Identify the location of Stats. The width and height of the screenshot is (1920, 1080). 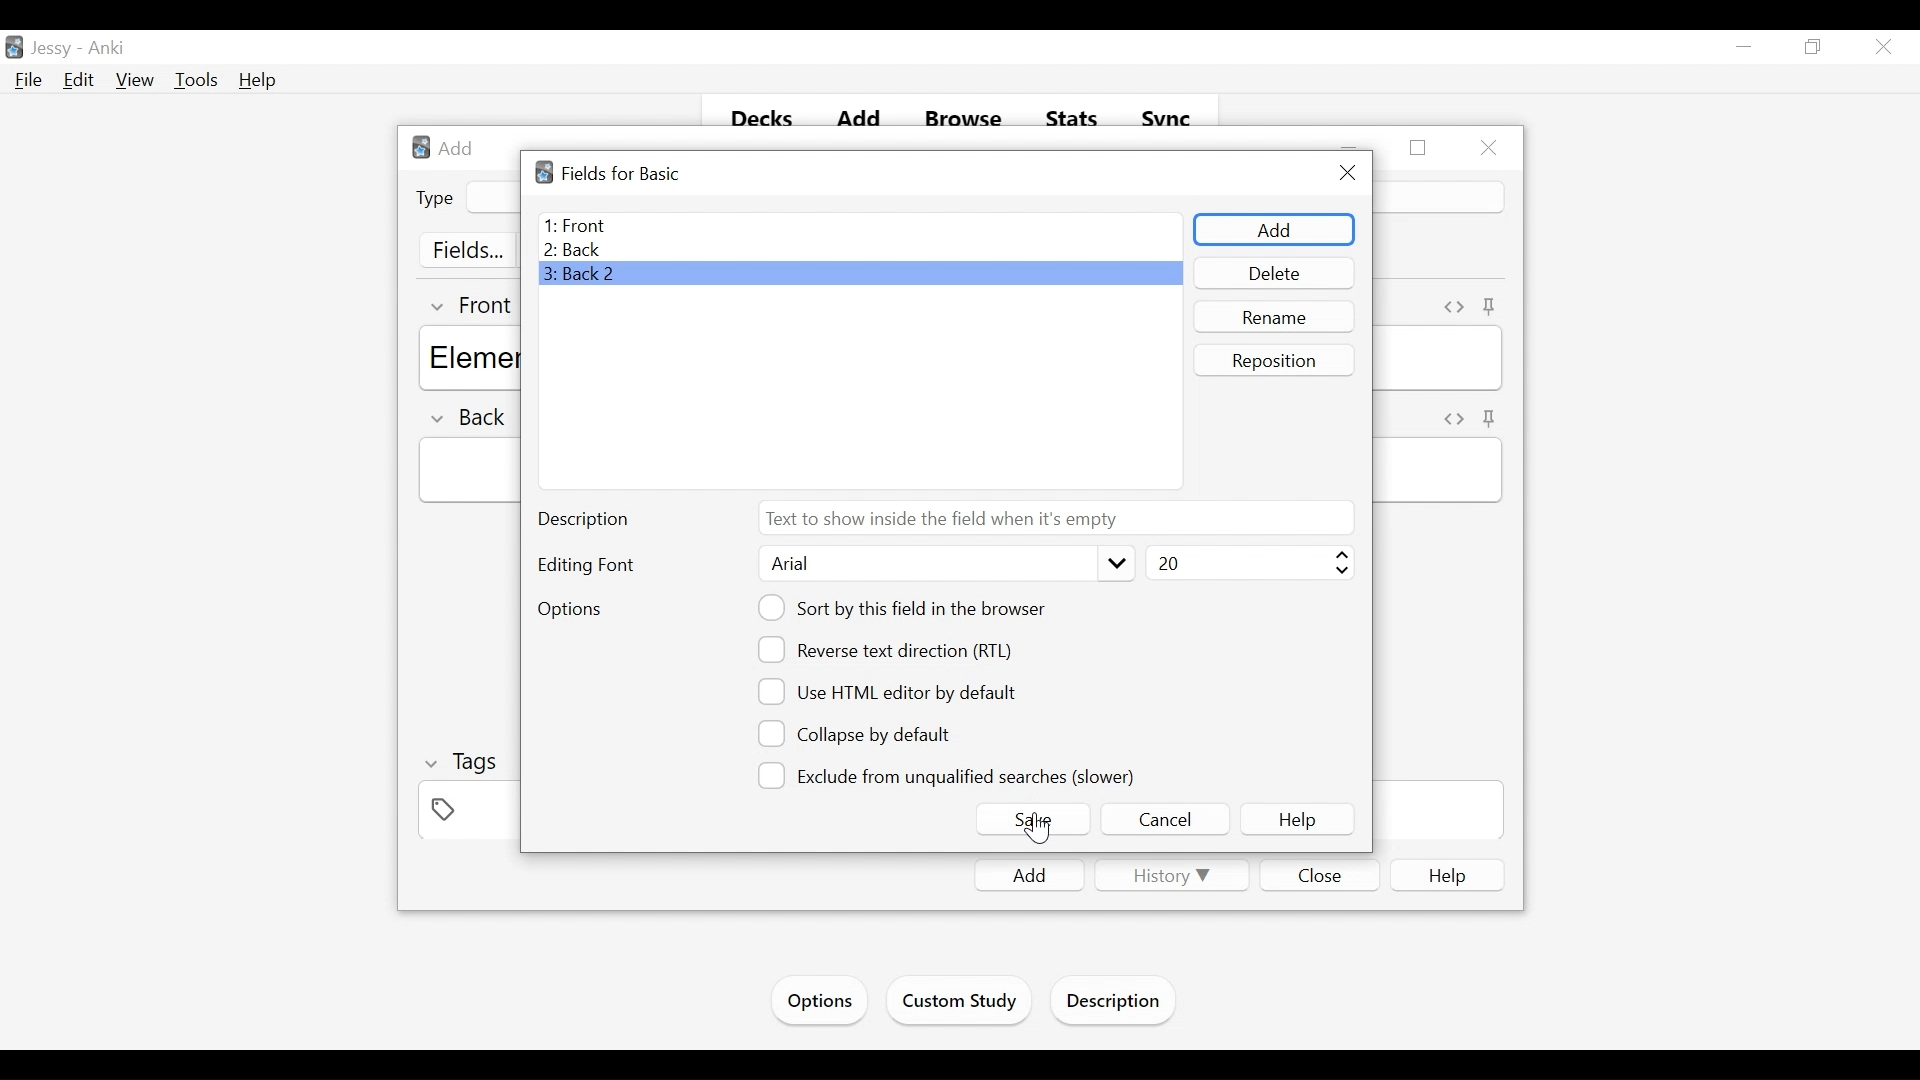
(1073, 119).